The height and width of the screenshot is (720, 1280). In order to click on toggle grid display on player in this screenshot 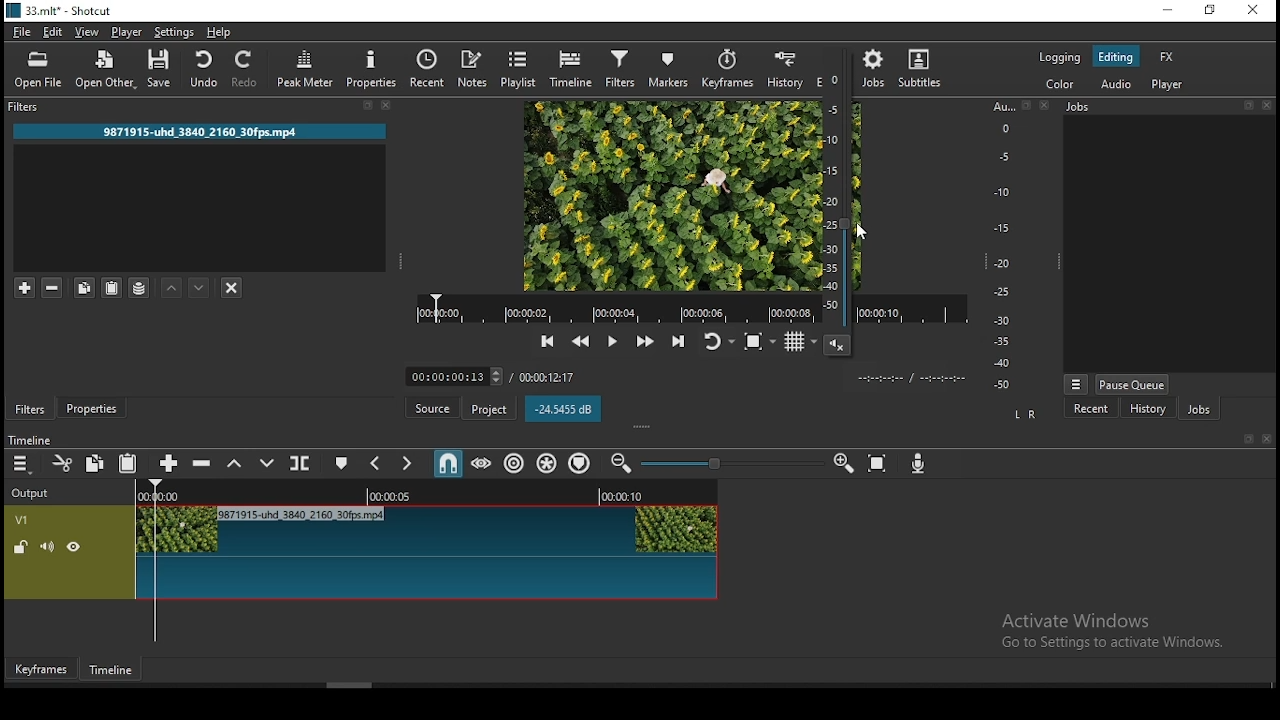, I will do `click(795, 345)`.